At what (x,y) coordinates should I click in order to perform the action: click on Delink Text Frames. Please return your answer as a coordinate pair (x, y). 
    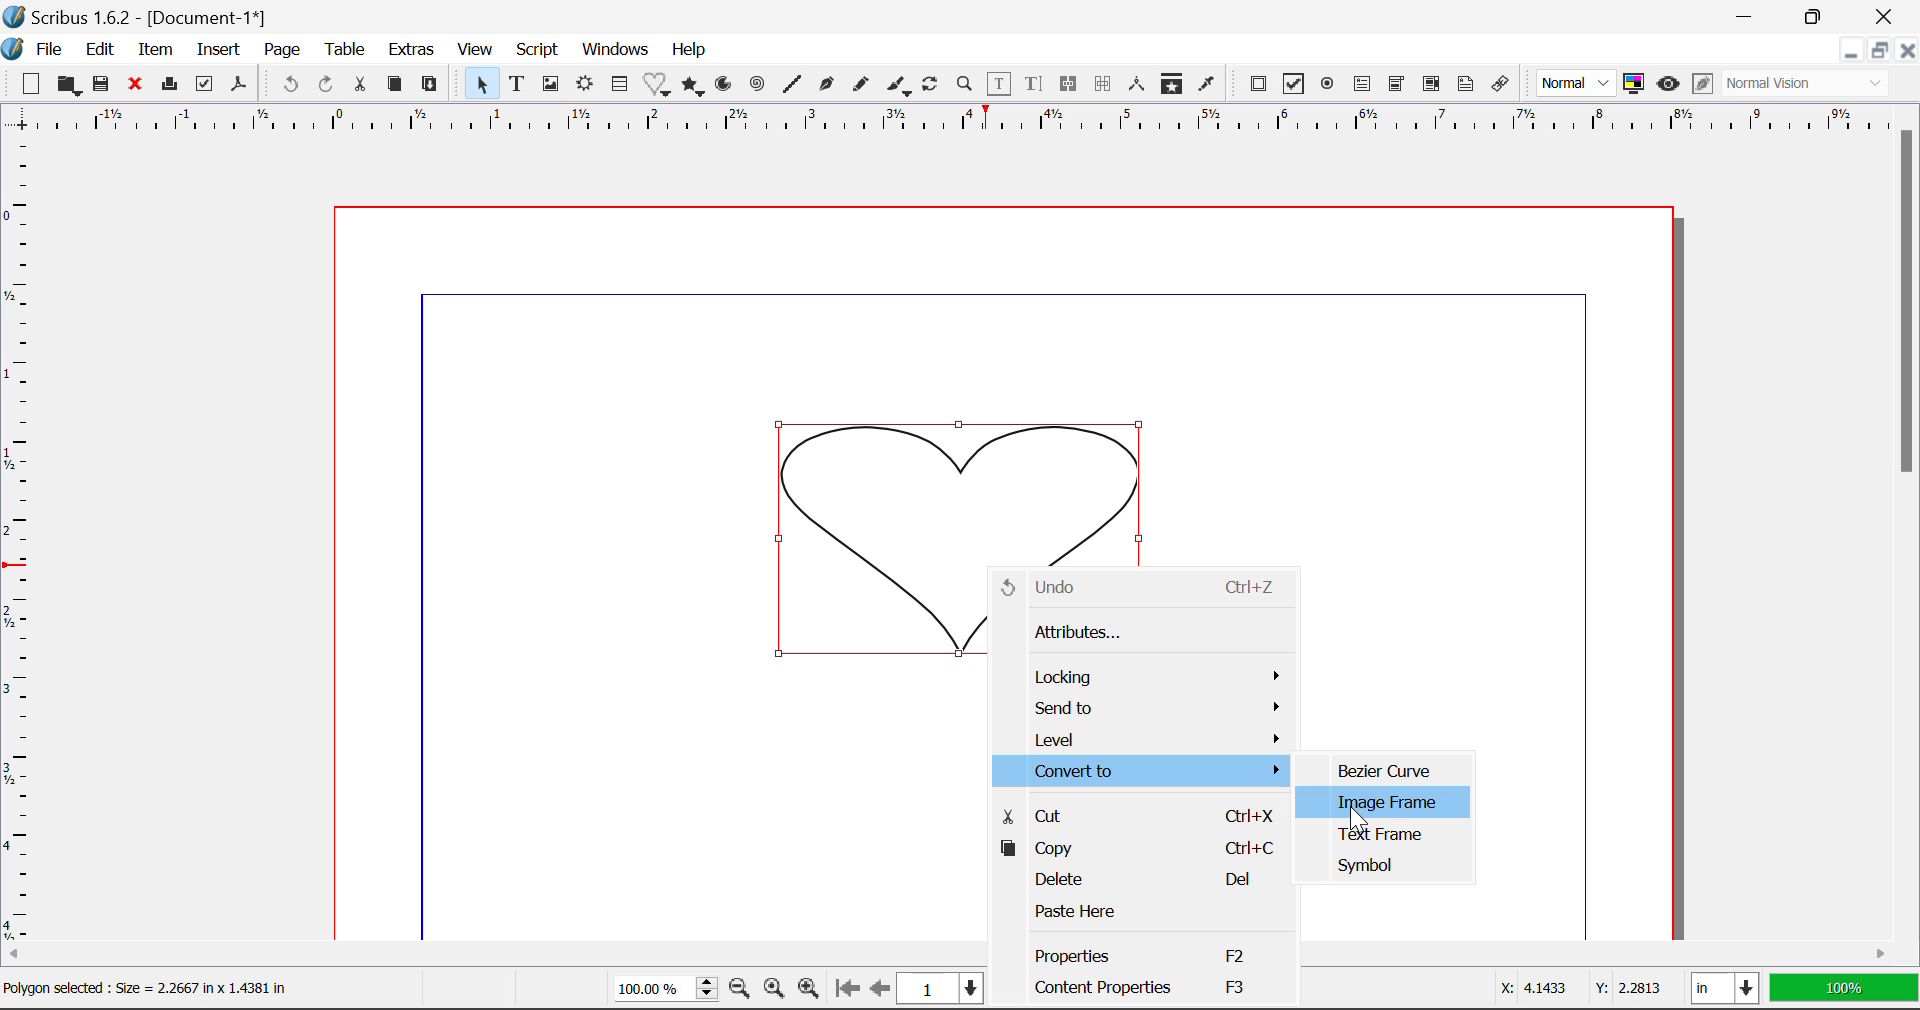
    Looking at the image, I should click on (1105, 84).